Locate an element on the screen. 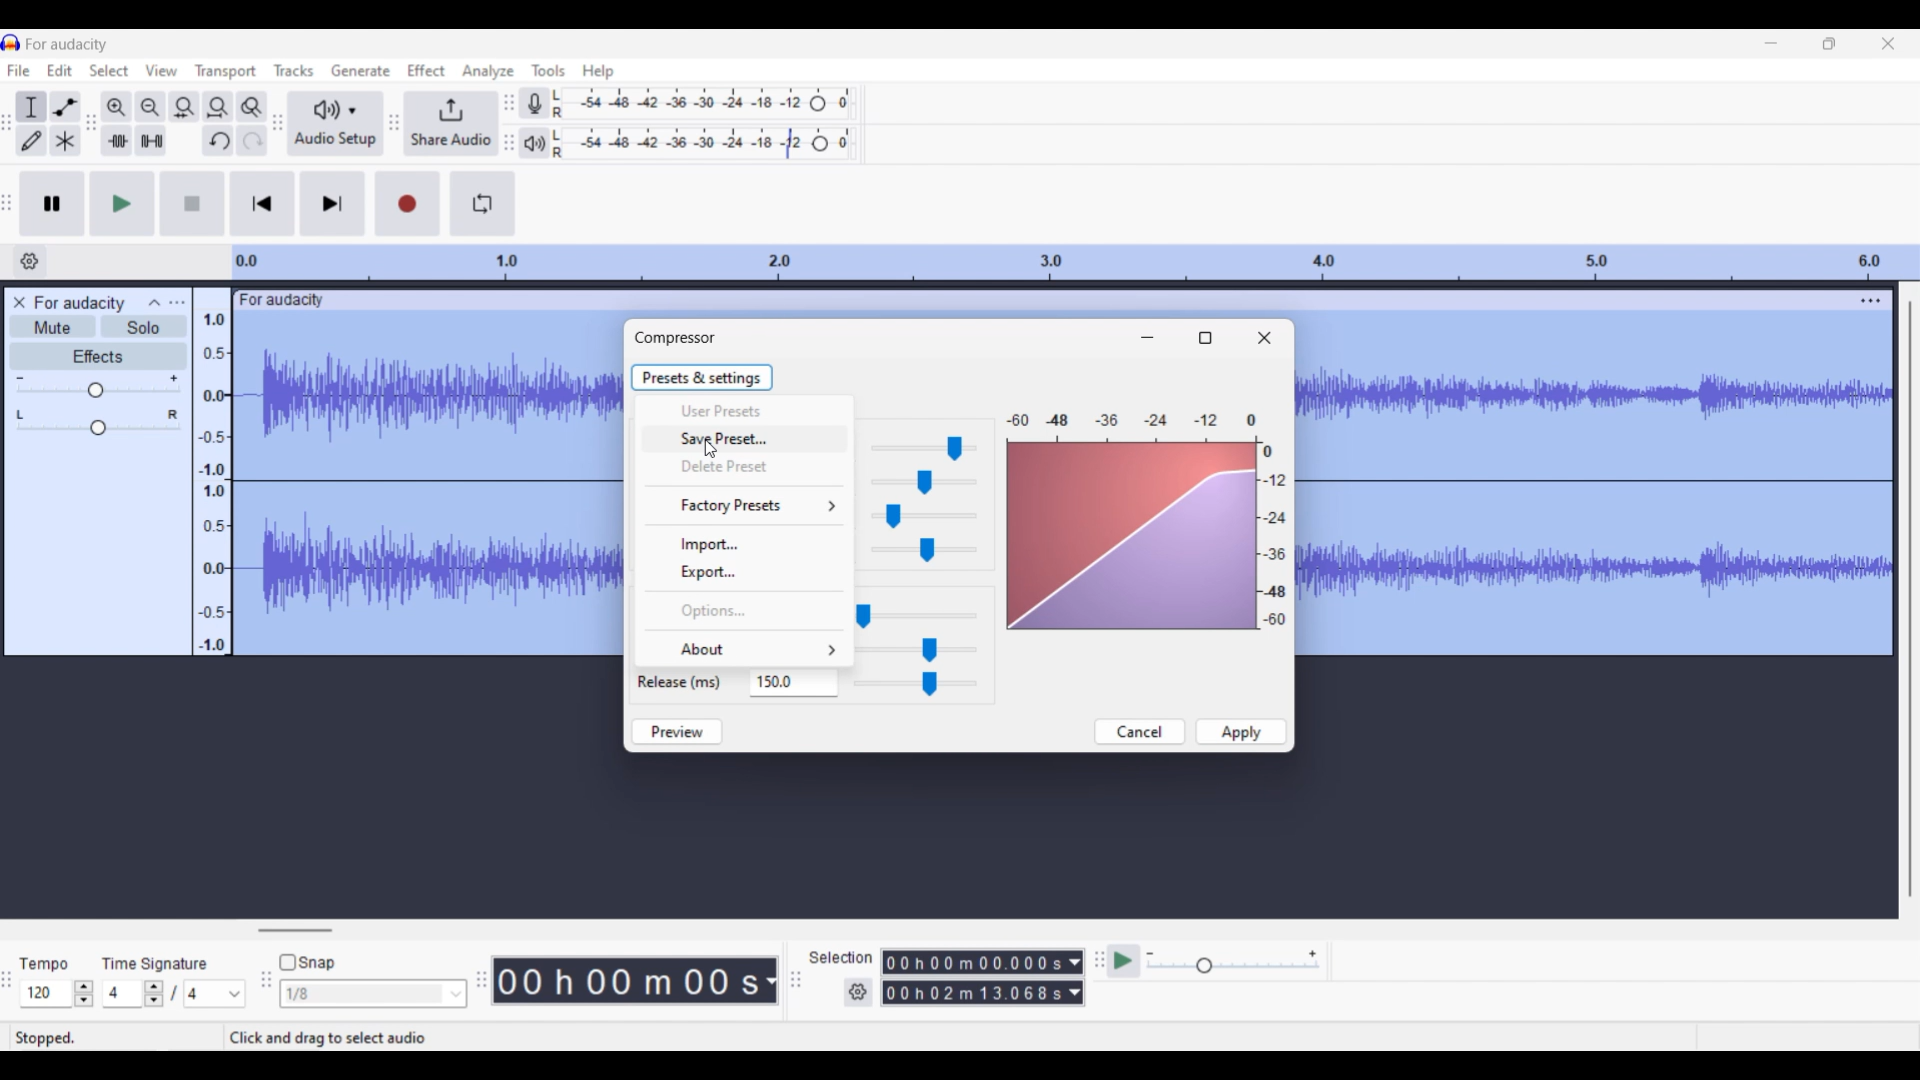 This screenshot has height=1080, width=1920. Import is located at coordinates (746, 544).